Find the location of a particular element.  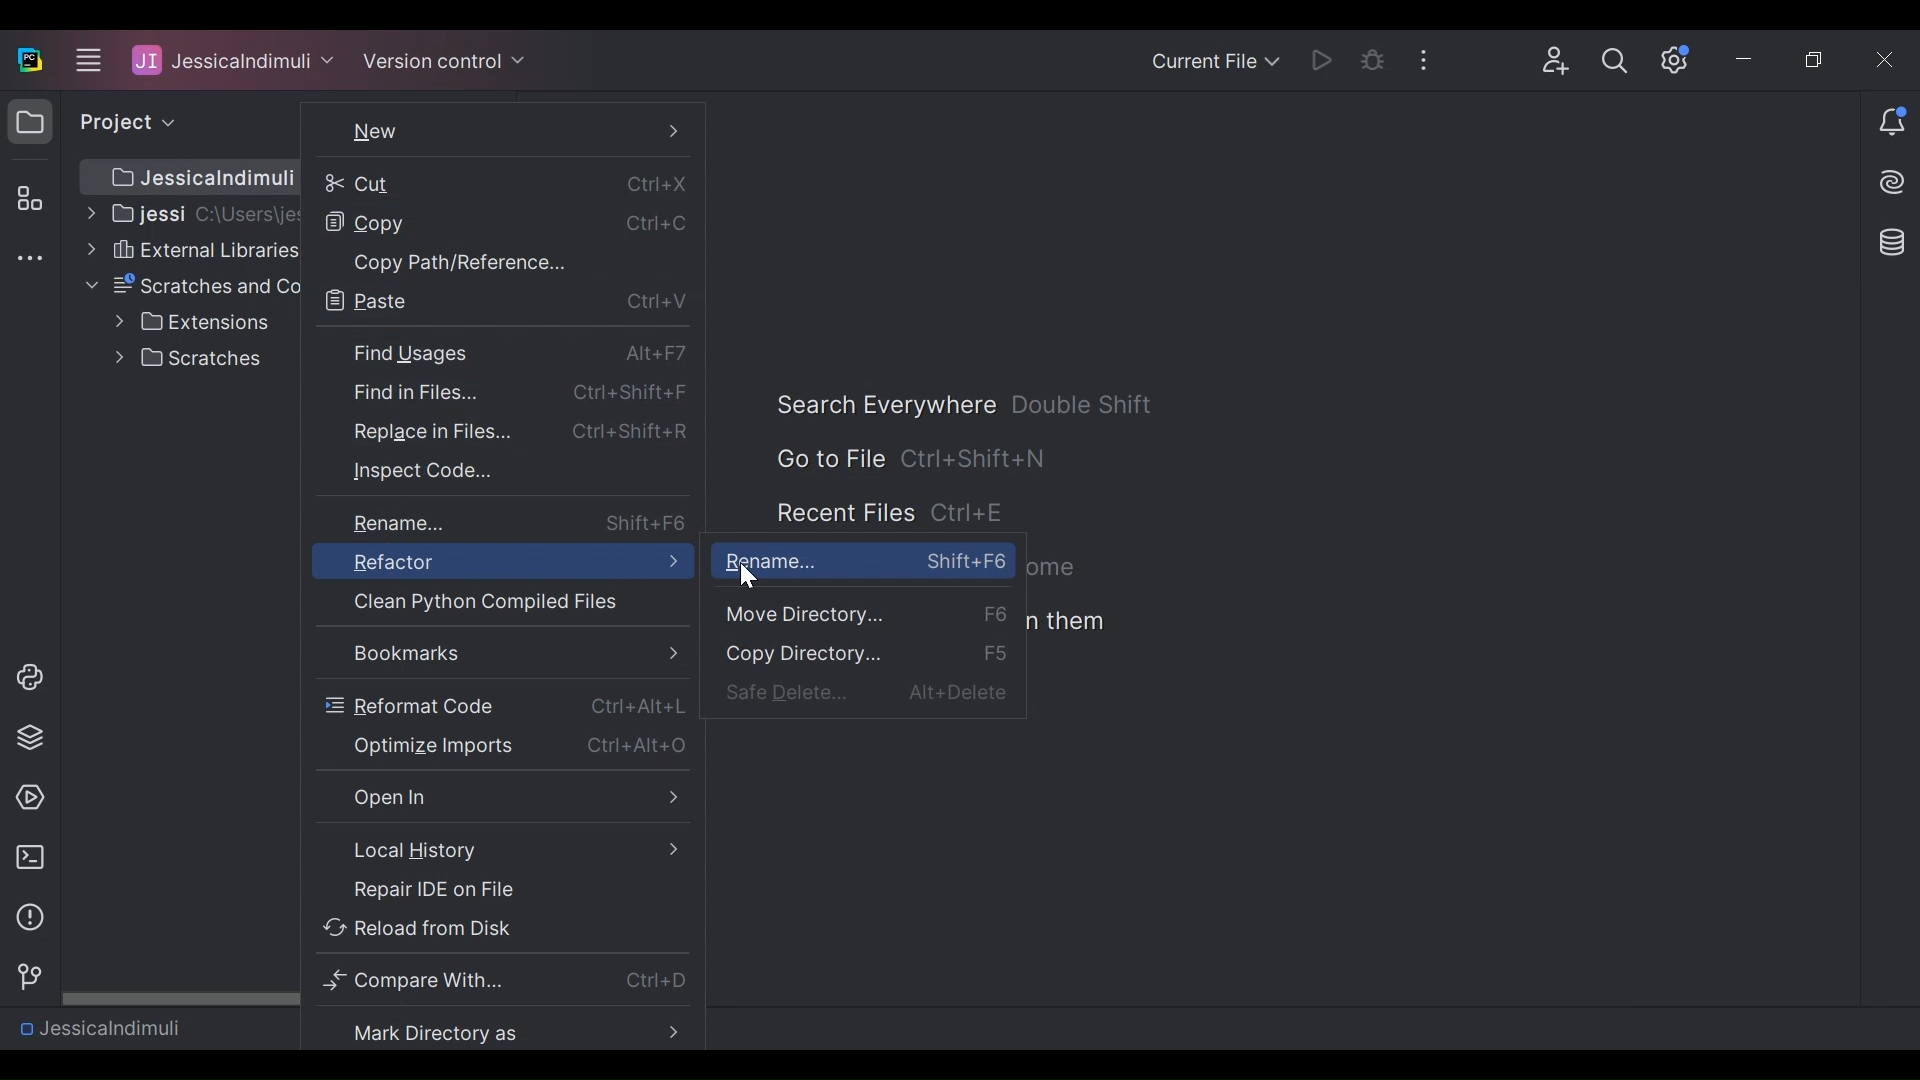

Reload from Disk is located at coordinates (502, 926).